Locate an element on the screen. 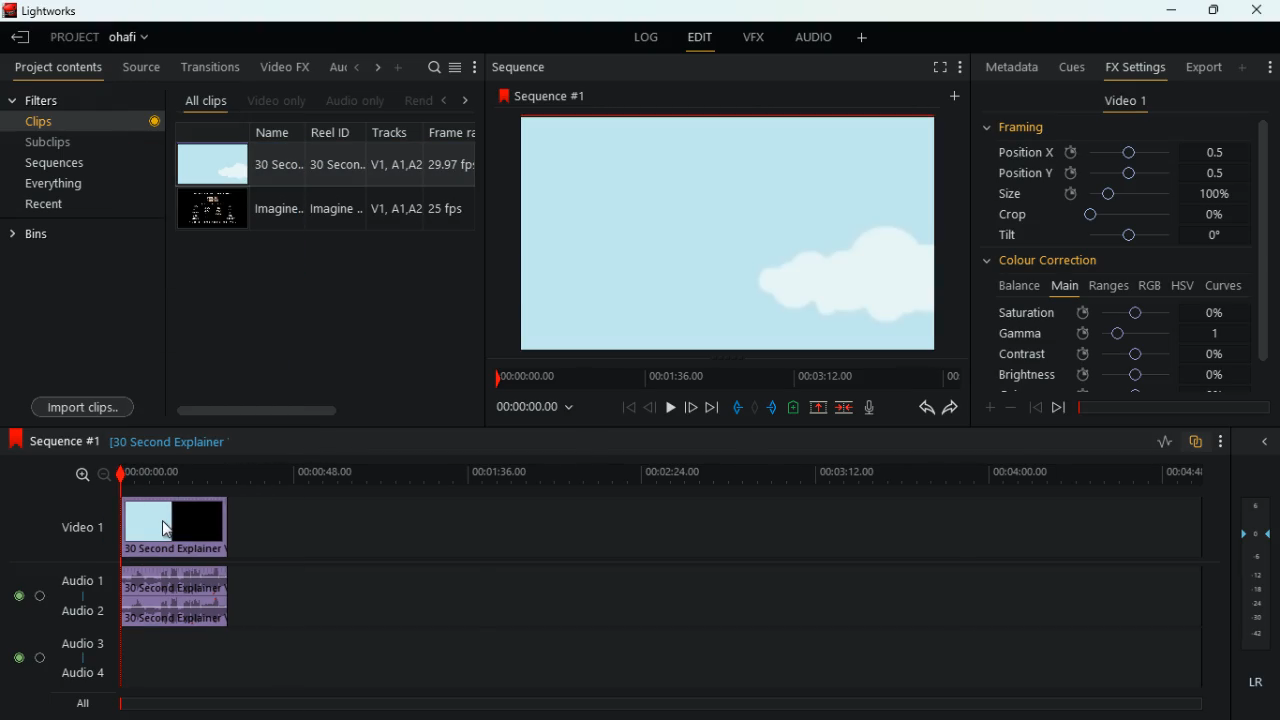  source is located at coordinates (141, 67).